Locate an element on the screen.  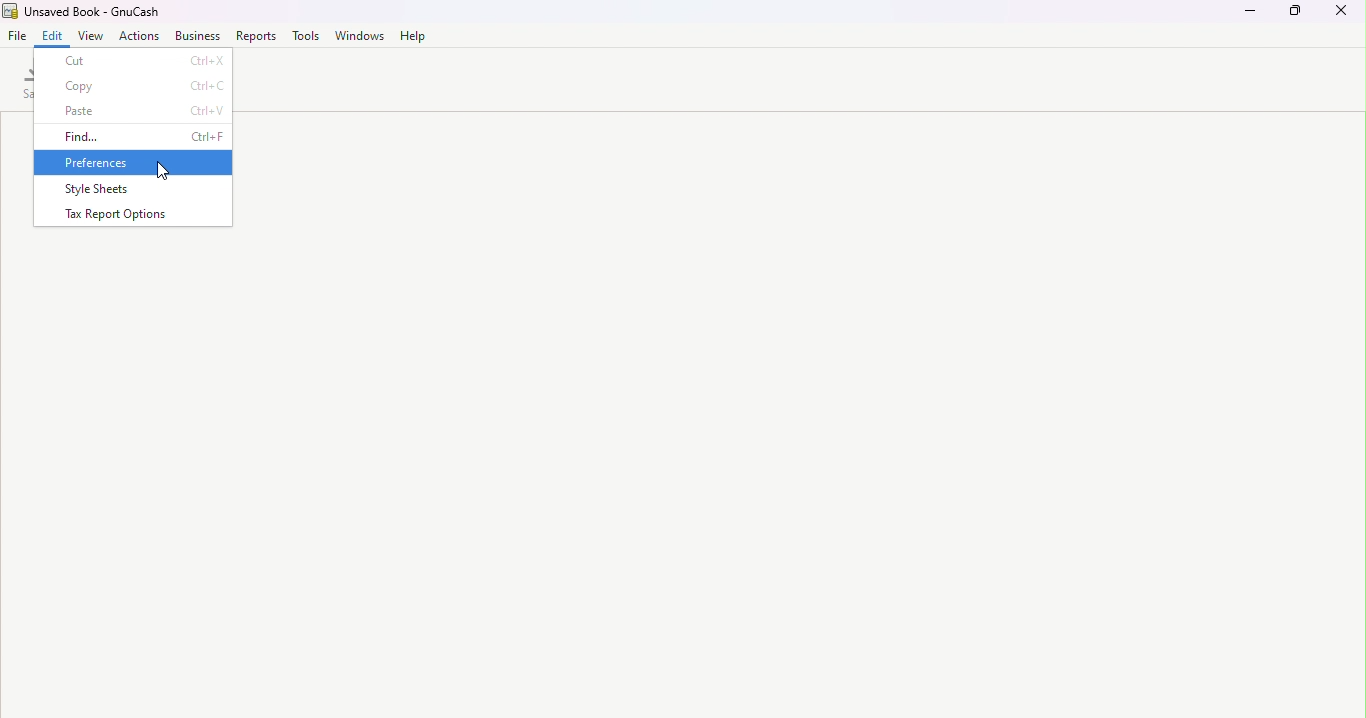
Reports is located at coordinates (254, 36).